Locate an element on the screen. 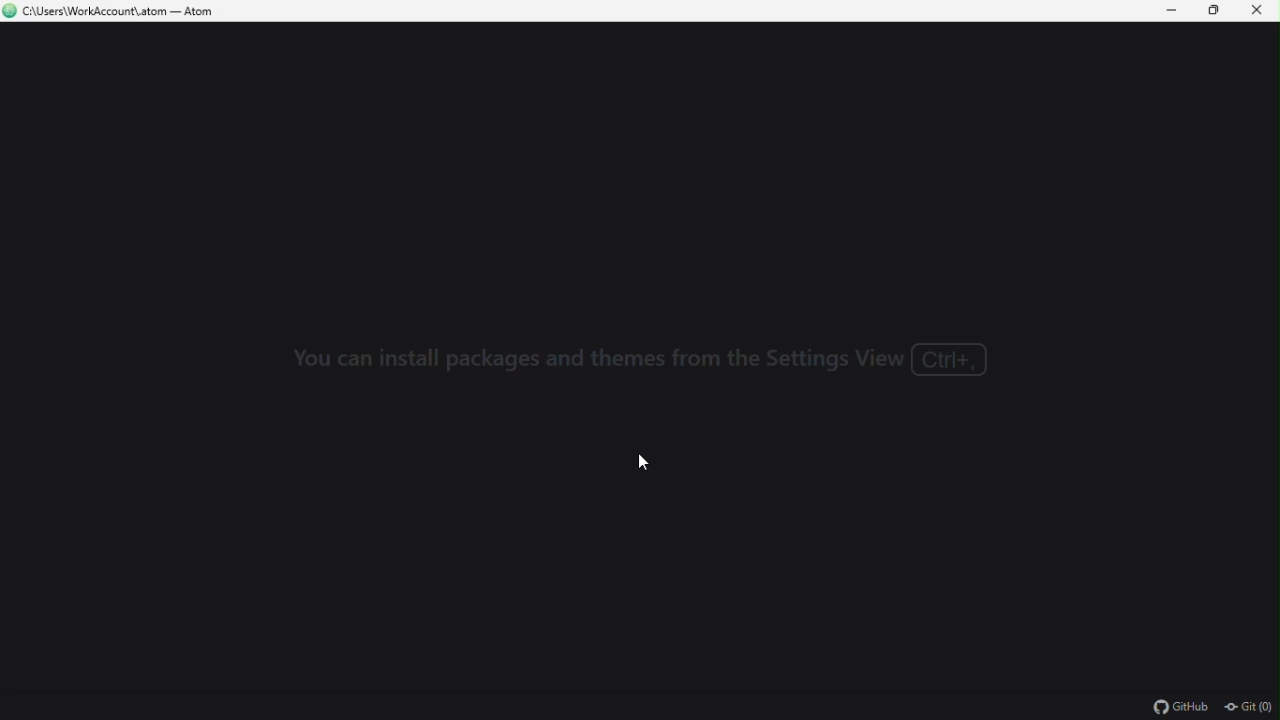 This screenshot has width=1280, height=720. Close is located at coordinates (1258, 11).